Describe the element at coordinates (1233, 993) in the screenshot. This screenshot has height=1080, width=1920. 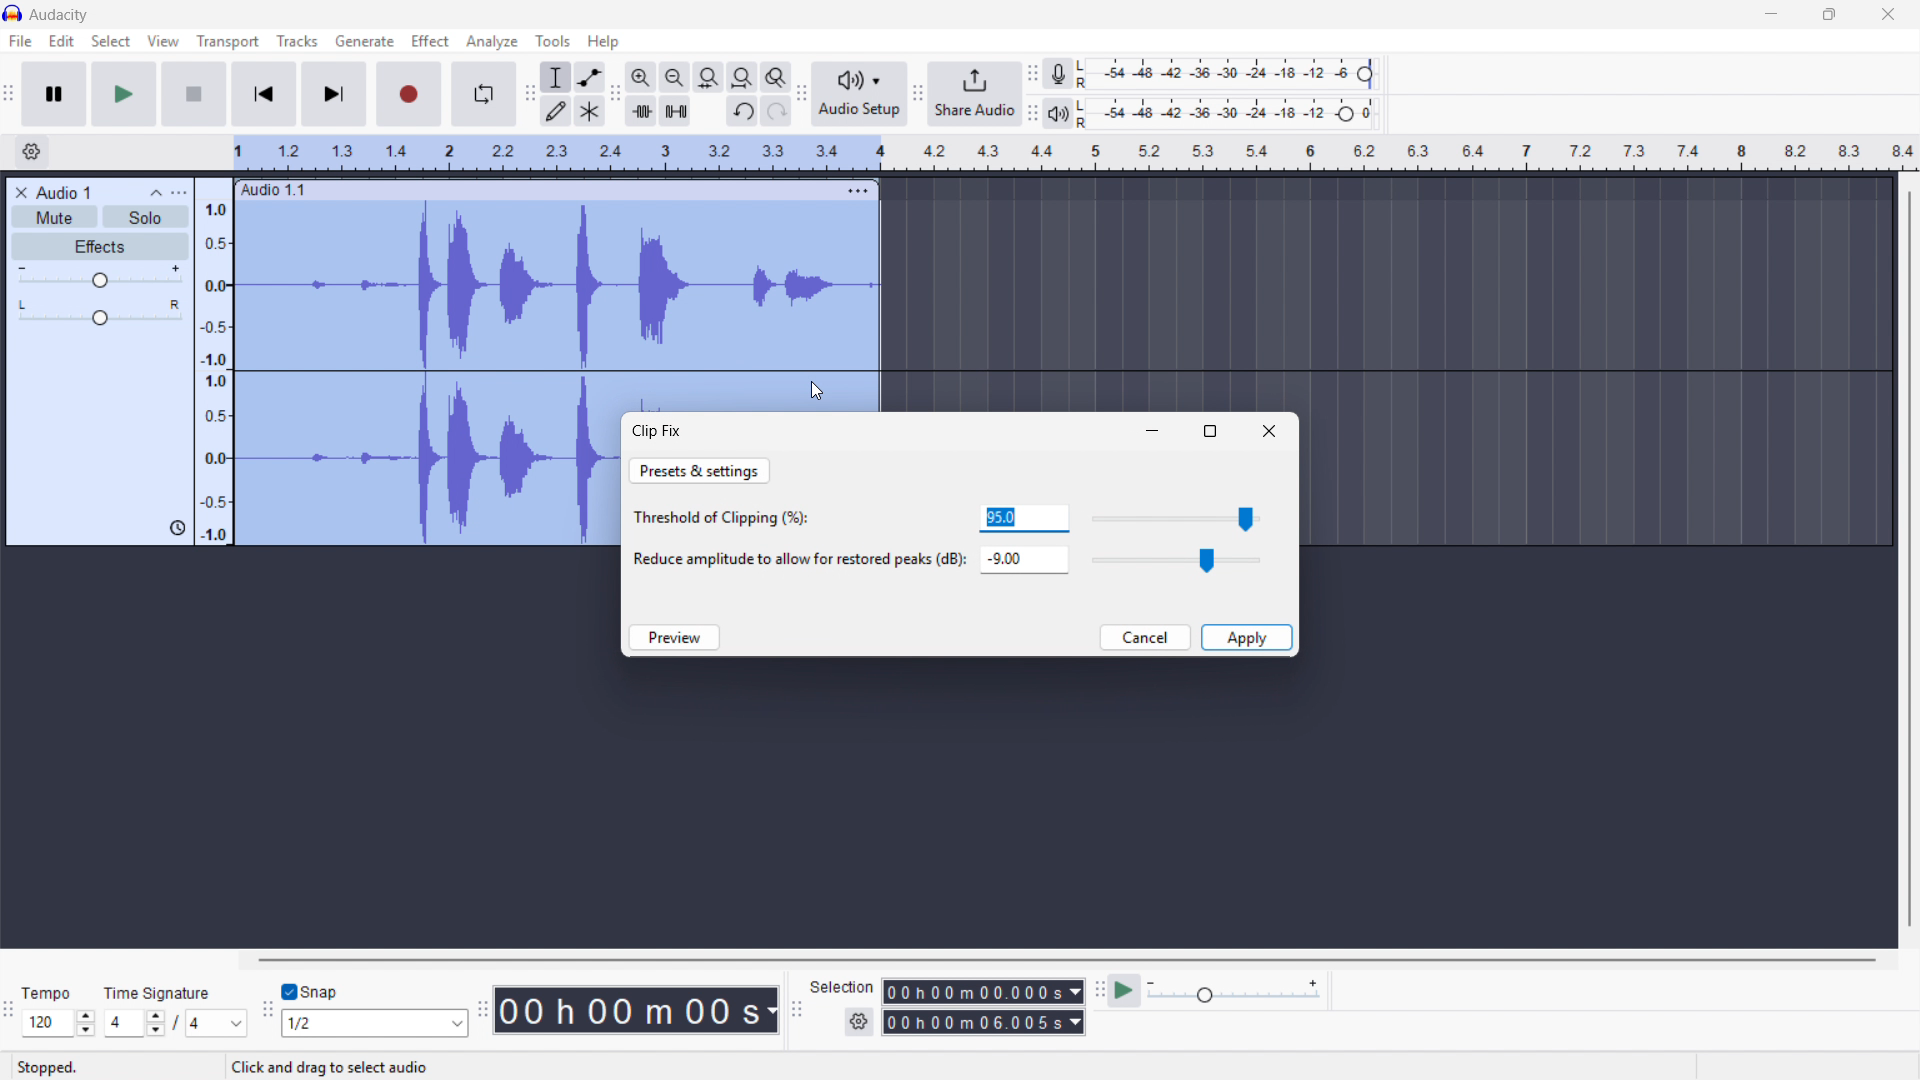
I see `Playback speed` at that location.